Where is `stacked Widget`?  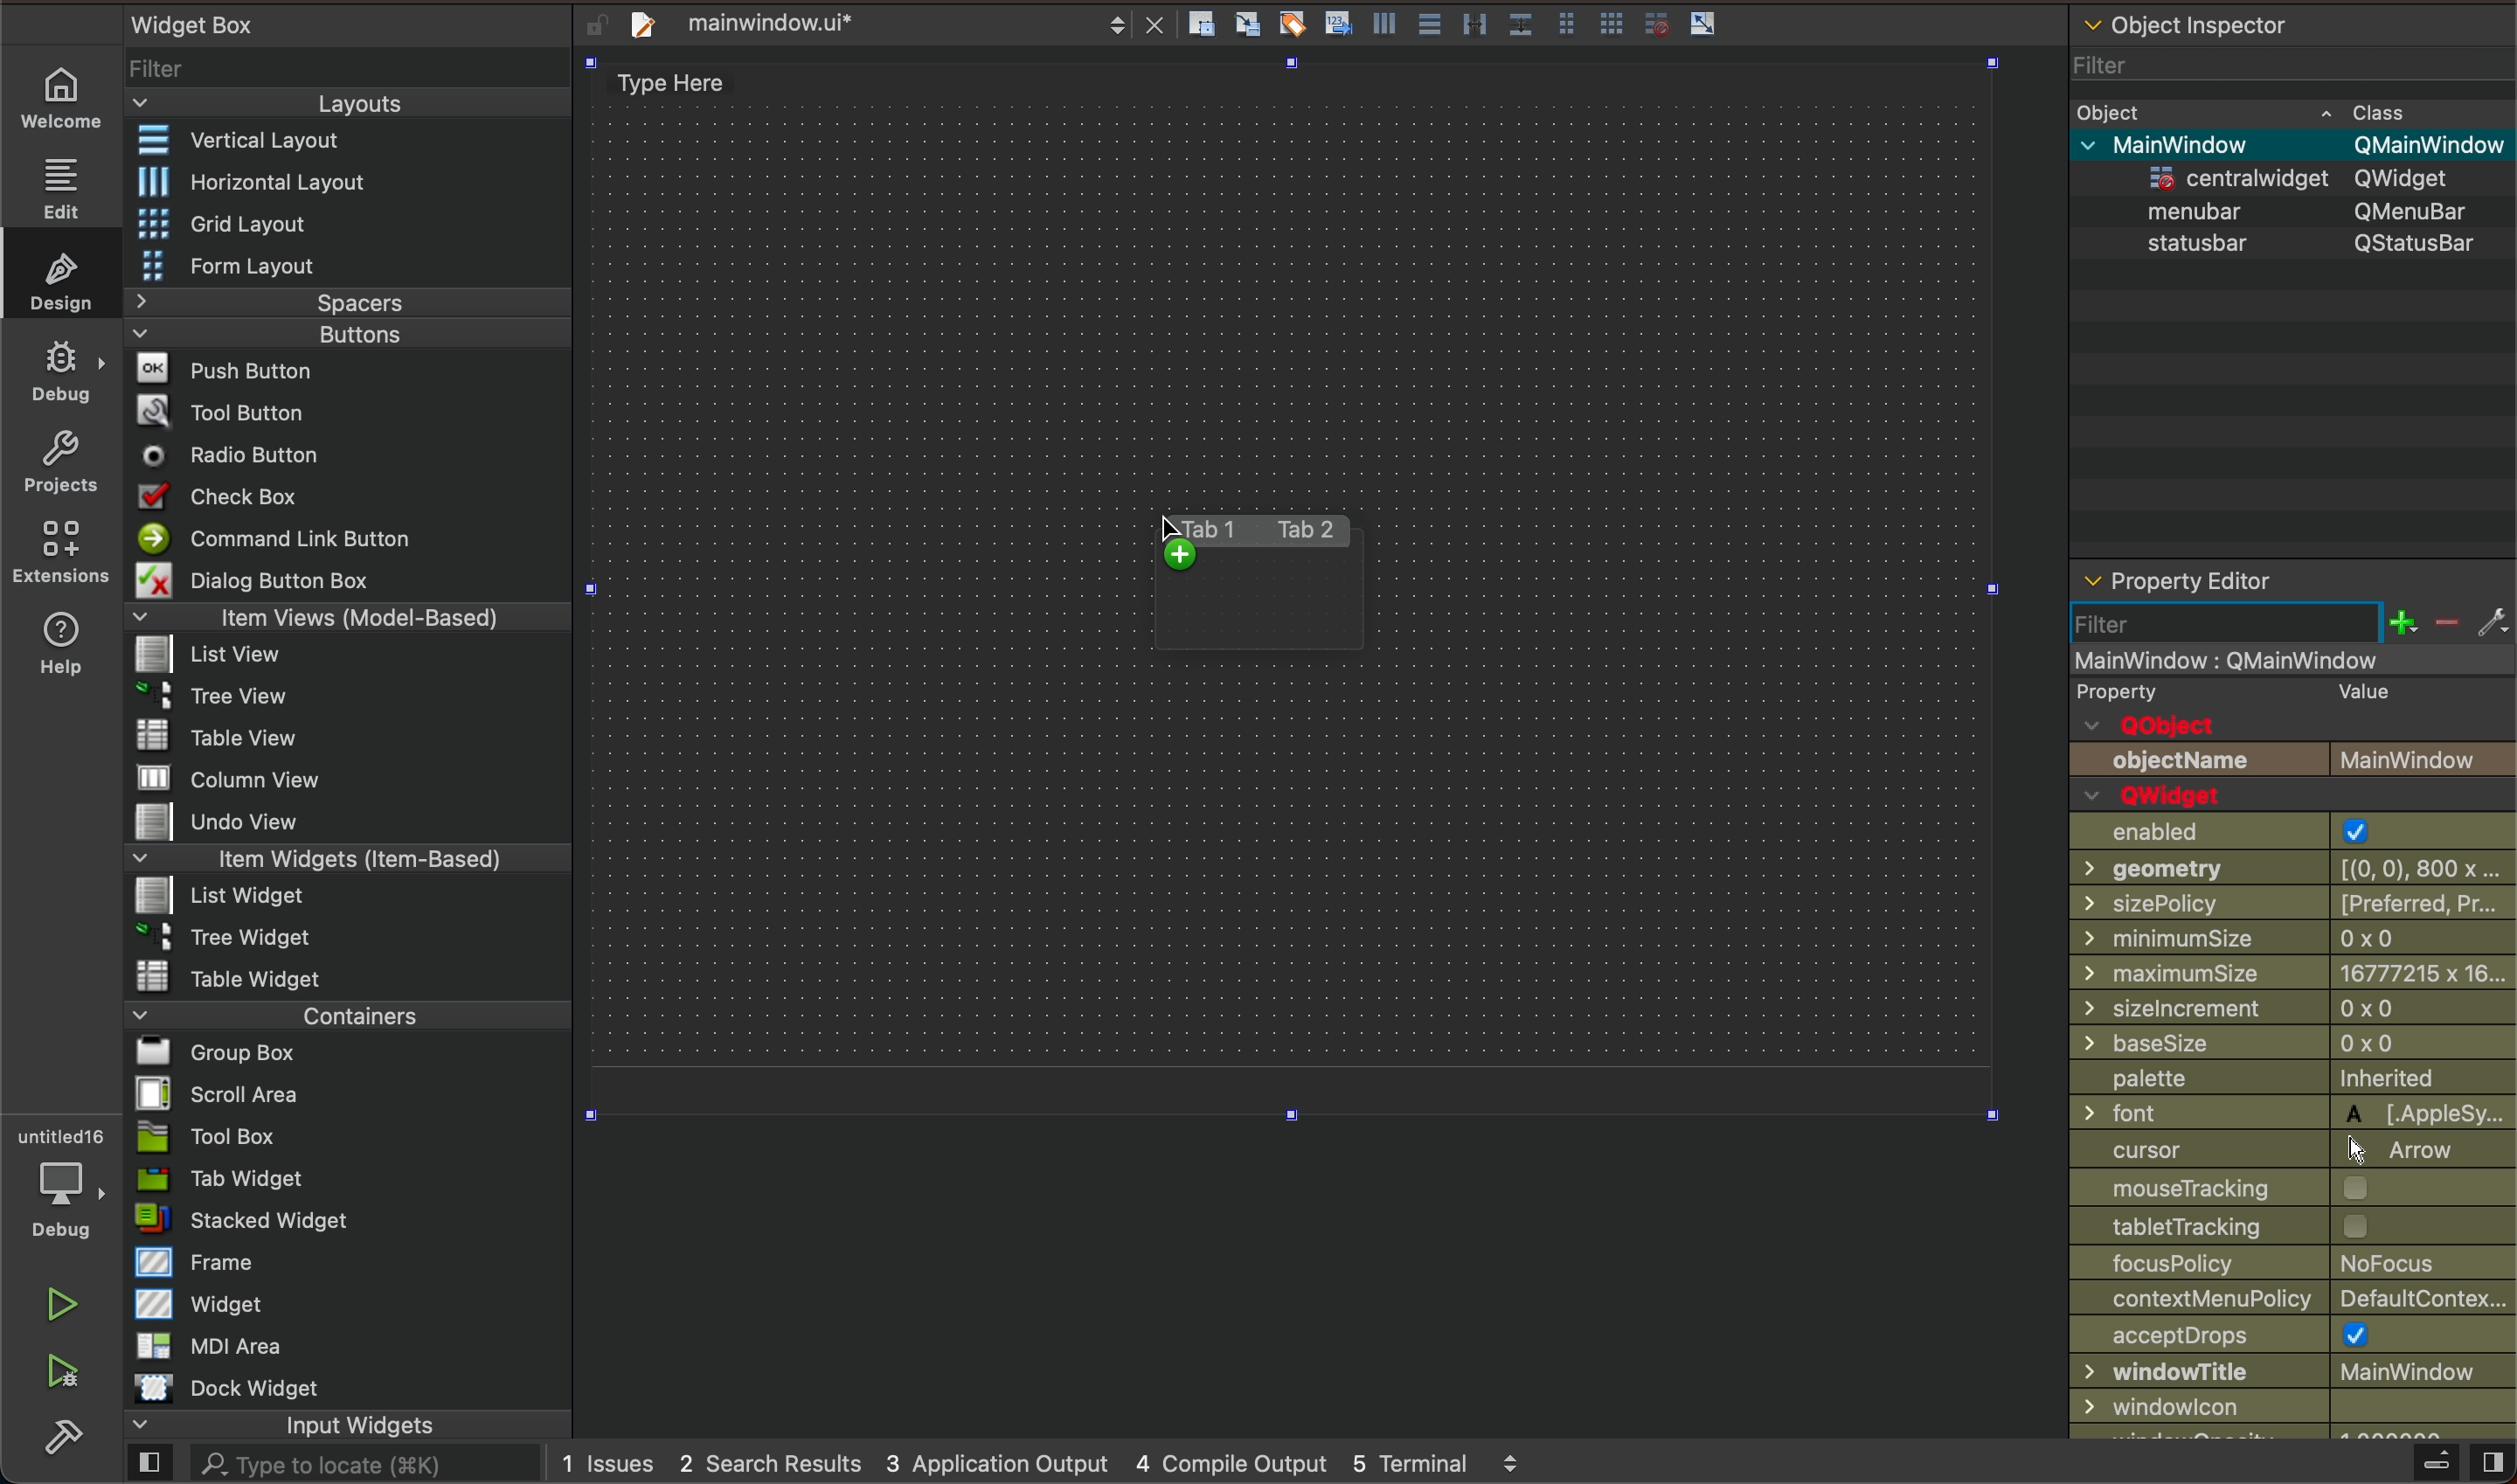 stacked Widget is located at coordinates (248, 1219).